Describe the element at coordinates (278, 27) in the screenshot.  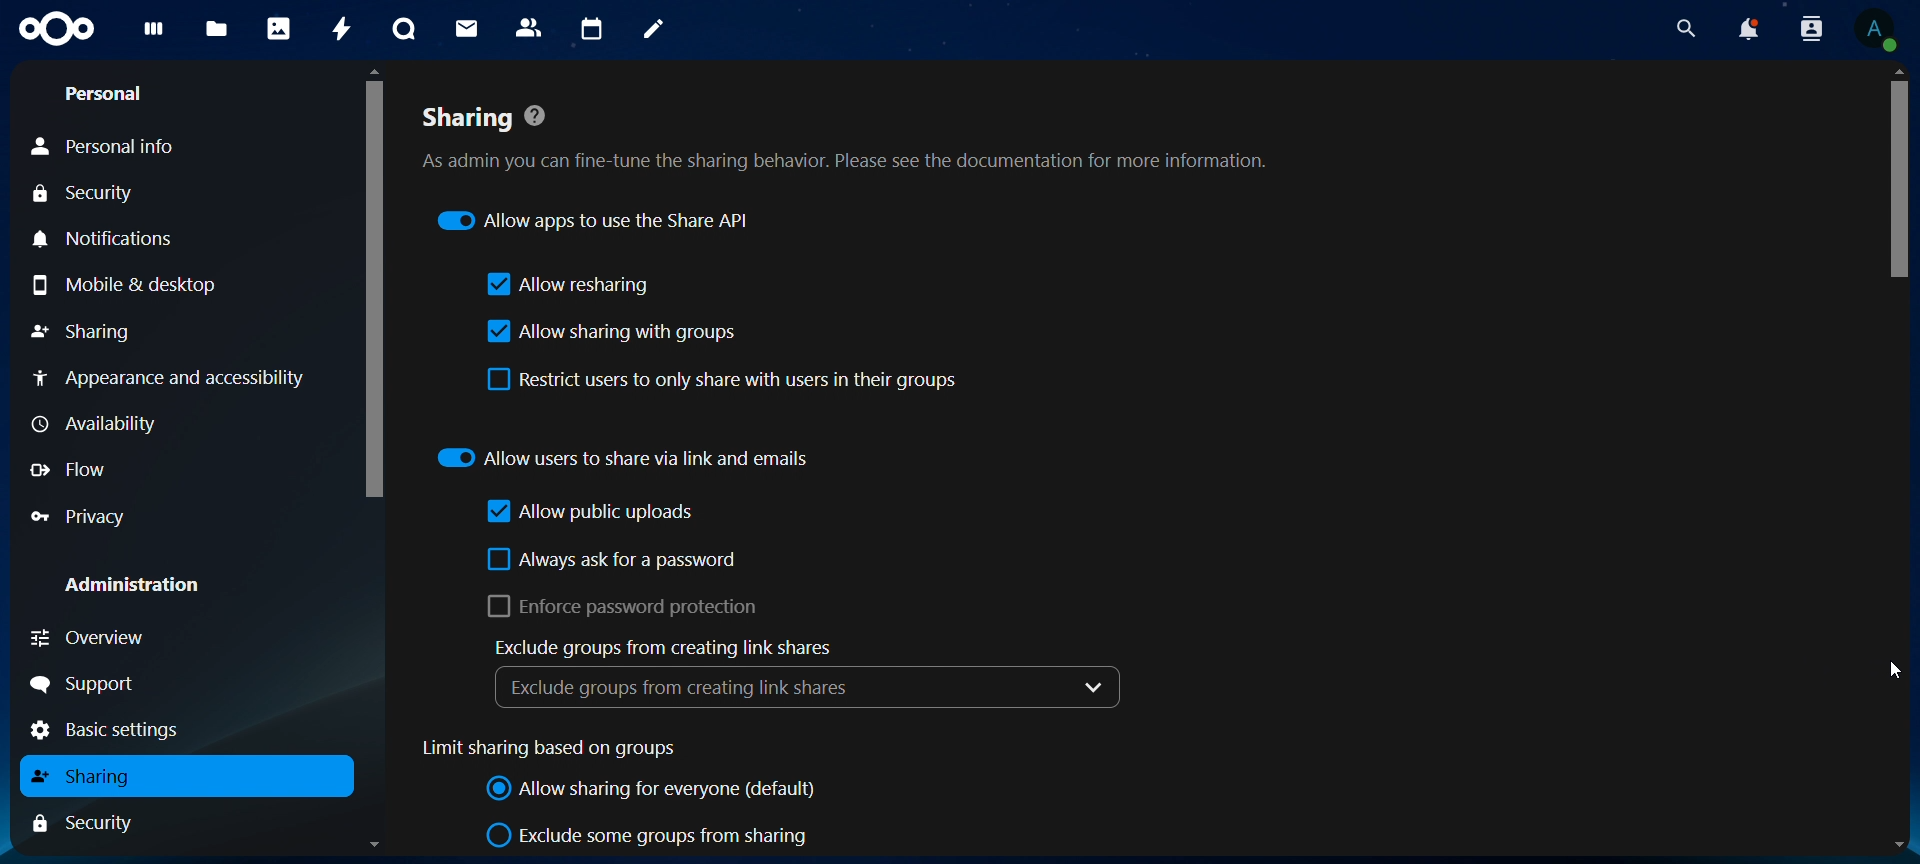
I see `photos` at that location.